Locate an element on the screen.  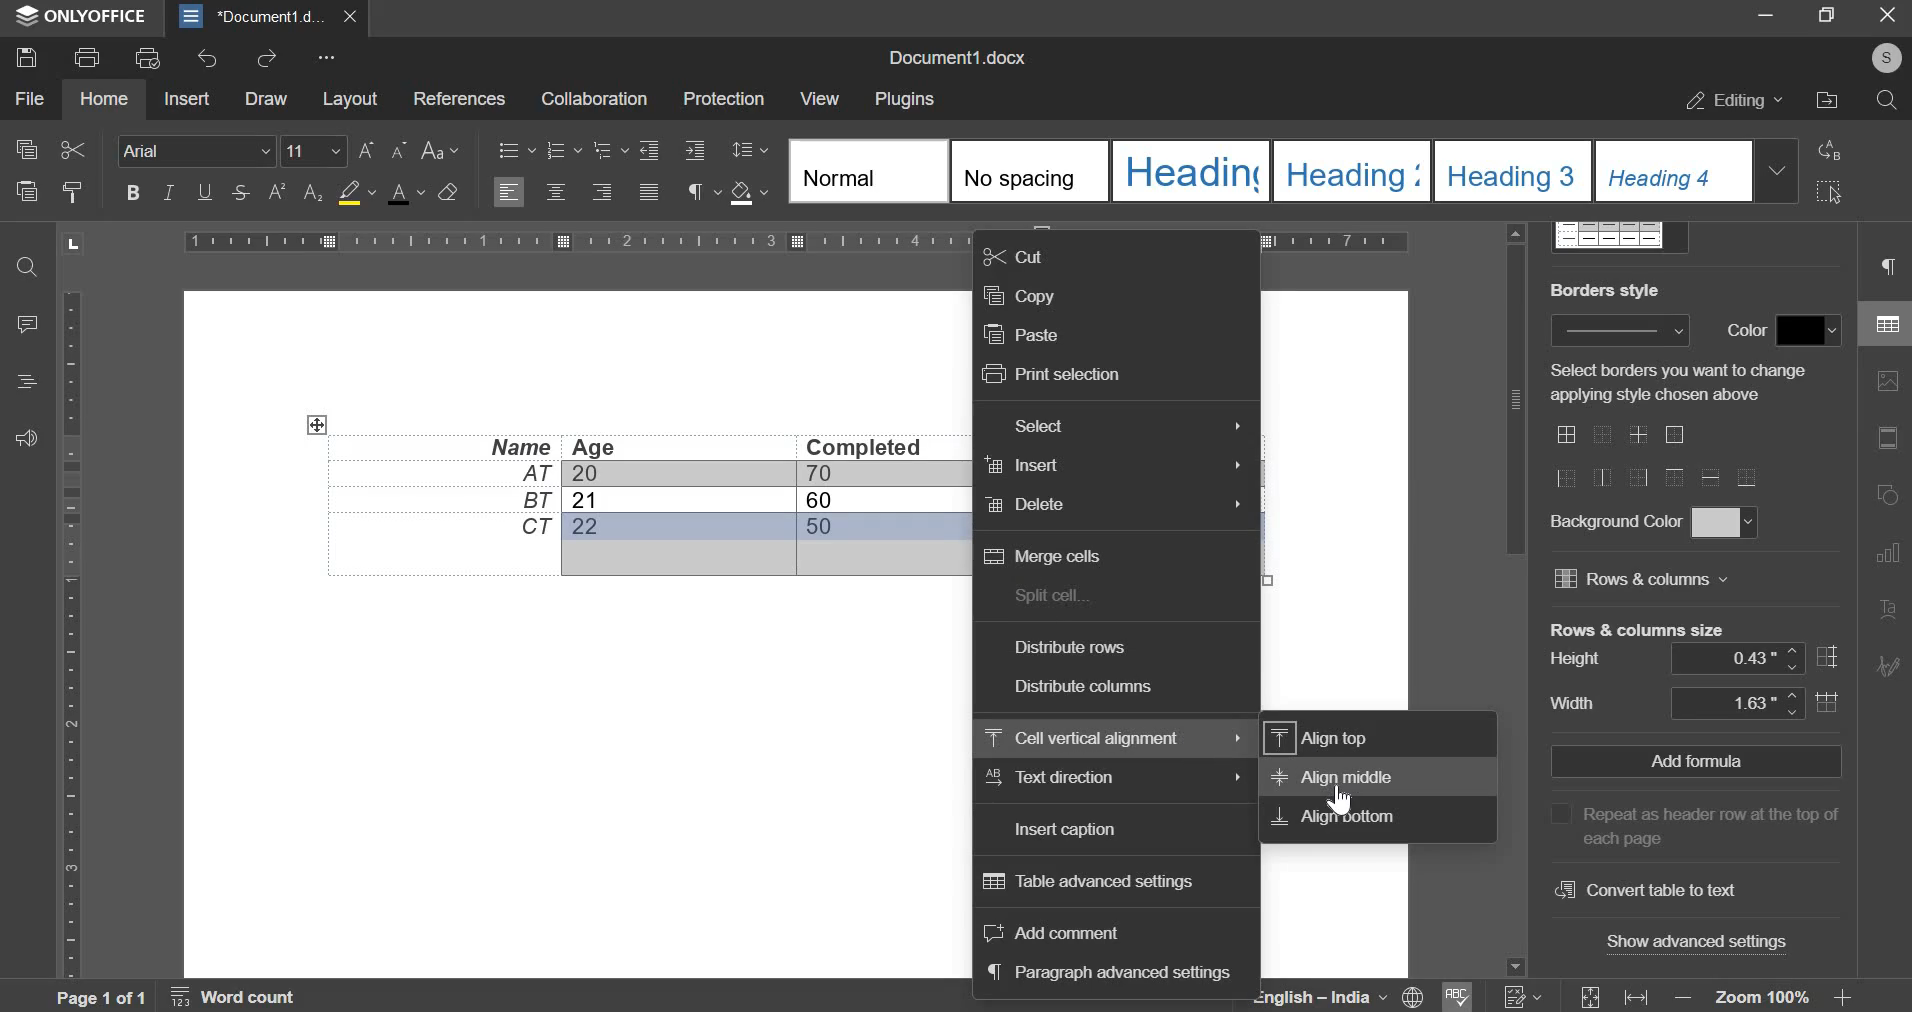
select all is located at coordinates (1831, 194).